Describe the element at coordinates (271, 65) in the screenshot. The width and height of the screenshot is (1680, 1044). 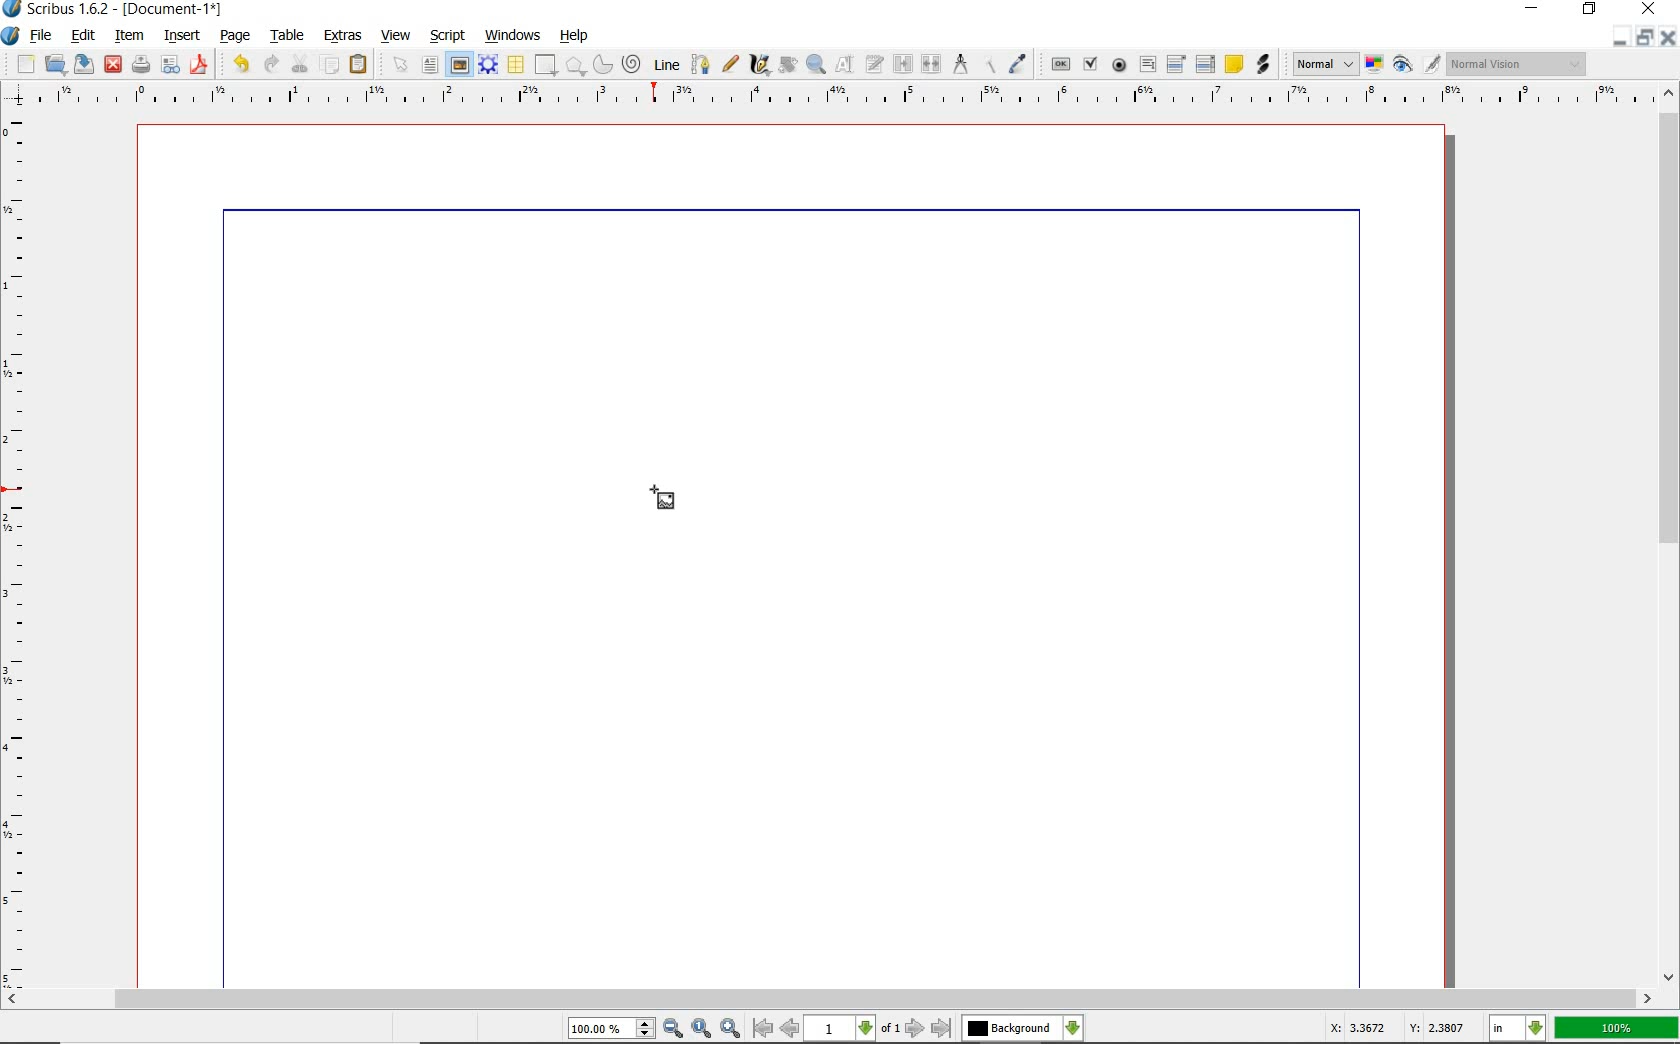
I see `redo` at that location.